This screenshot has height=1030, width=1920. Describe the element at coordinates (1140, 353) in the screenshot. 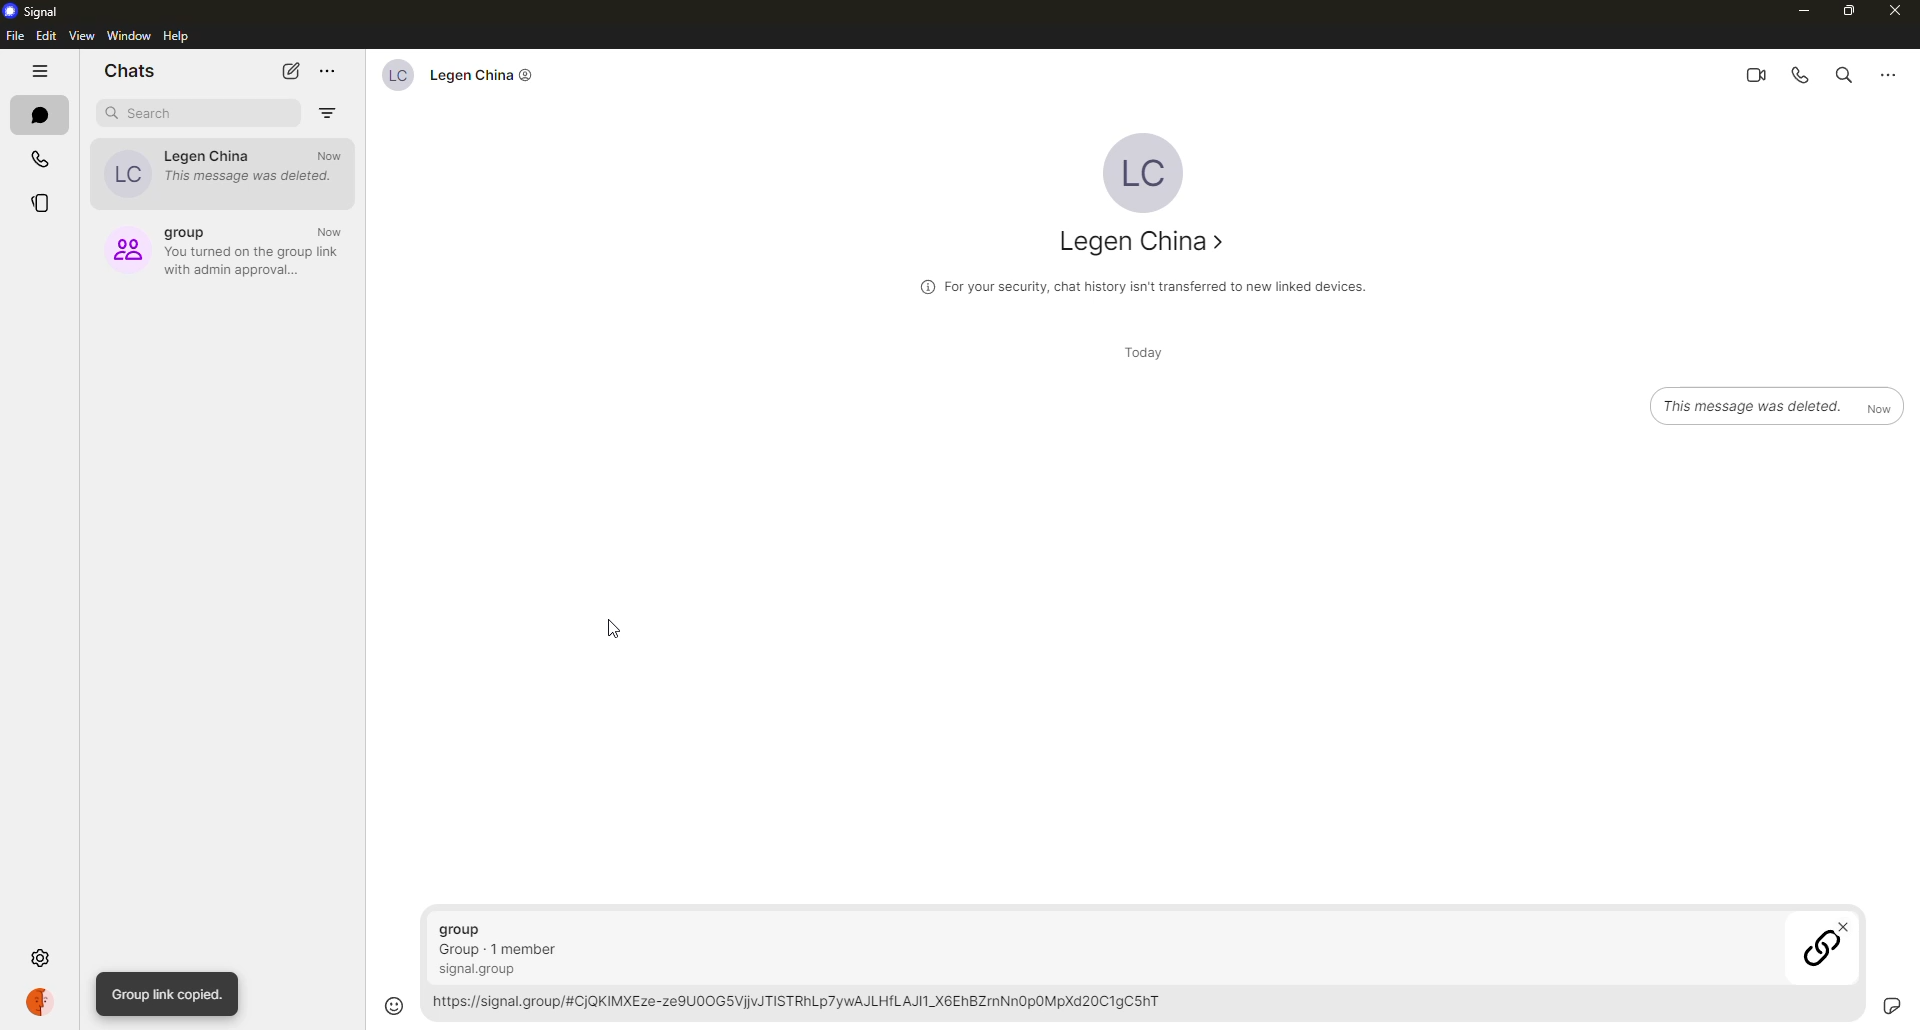

I see `day` at that location.